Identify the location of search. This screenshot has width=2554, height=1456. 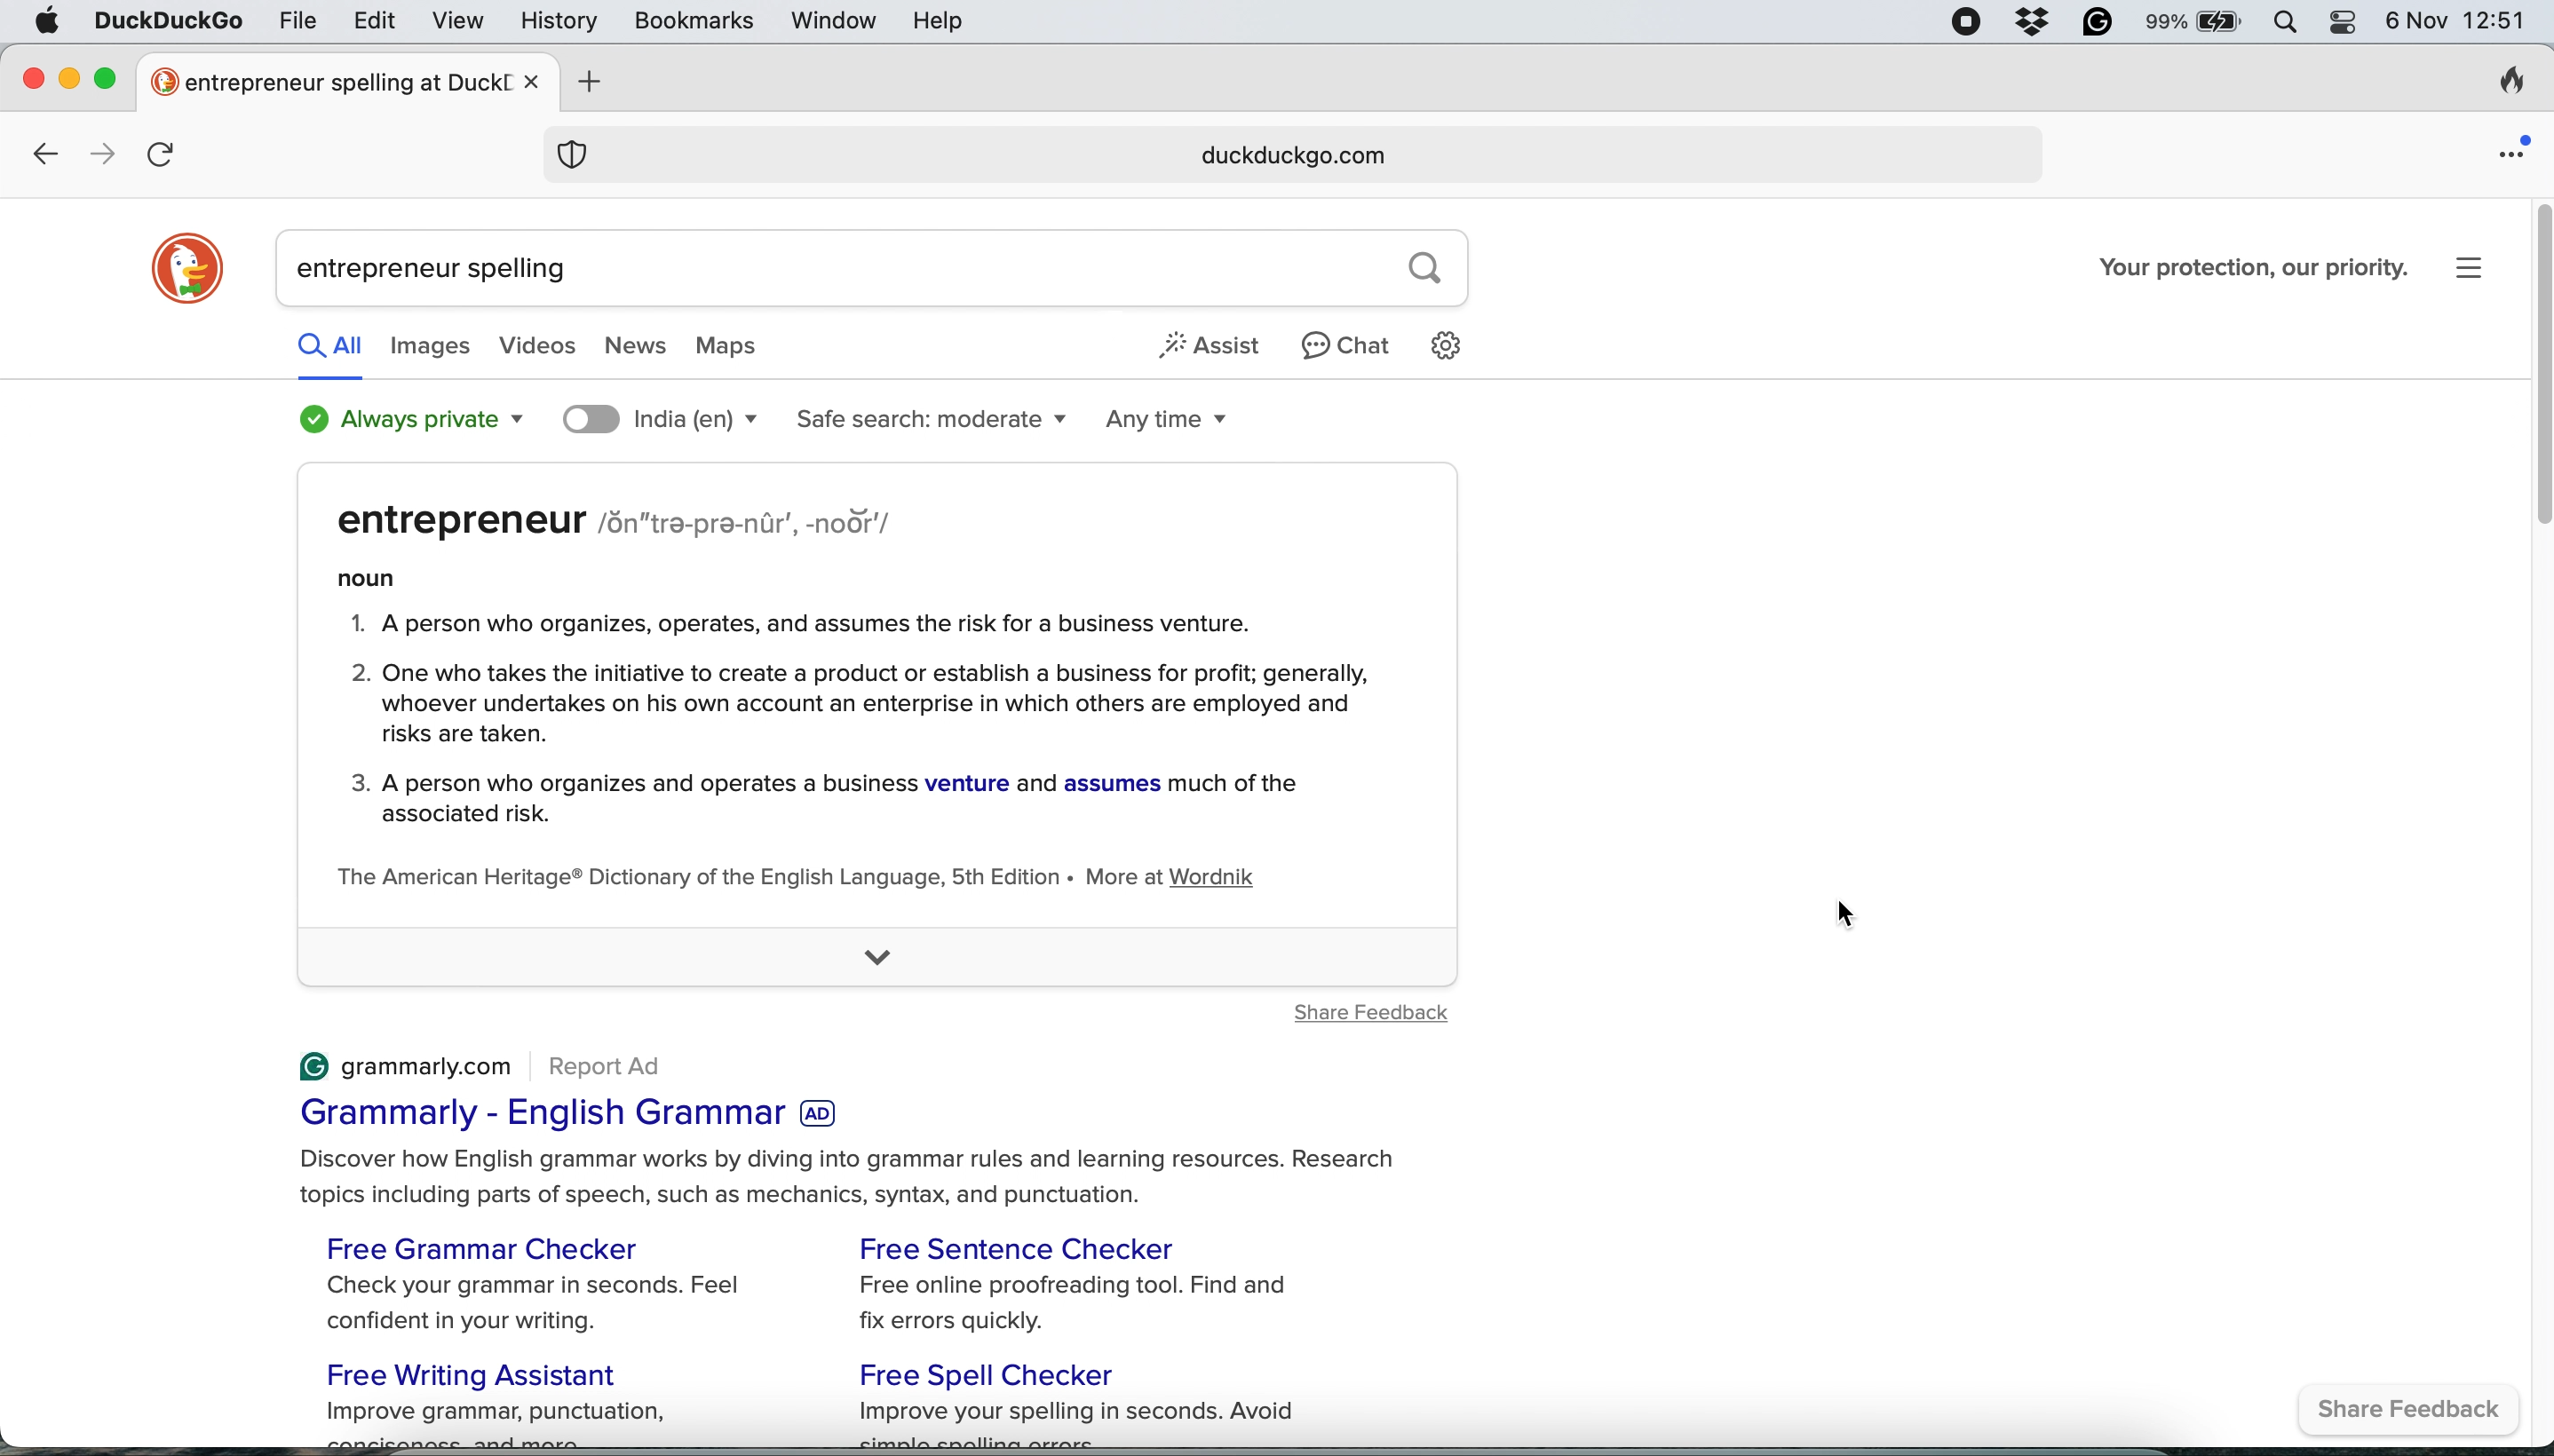
(1423, 271).